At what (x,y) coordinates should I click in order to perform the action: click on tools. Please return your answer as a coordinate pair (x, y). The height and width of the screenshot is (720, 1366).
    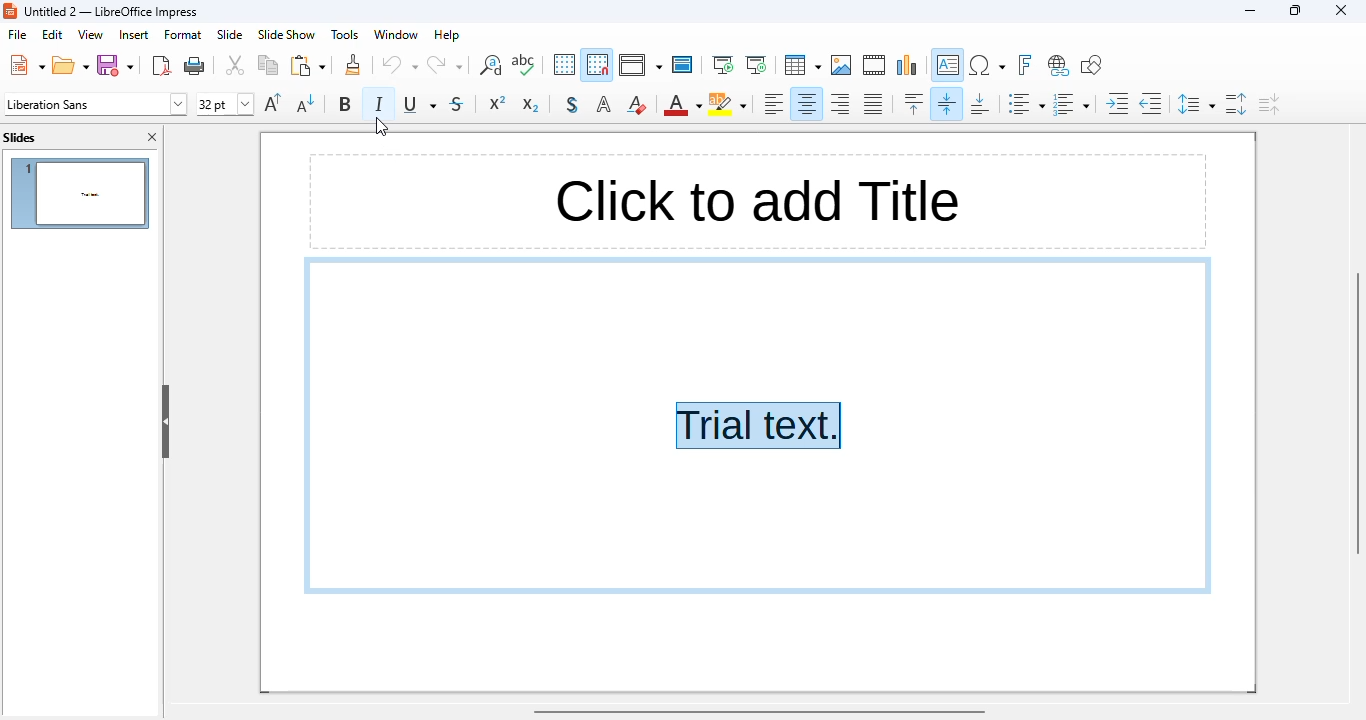
    Looking at the image, I should click on (344, 34).